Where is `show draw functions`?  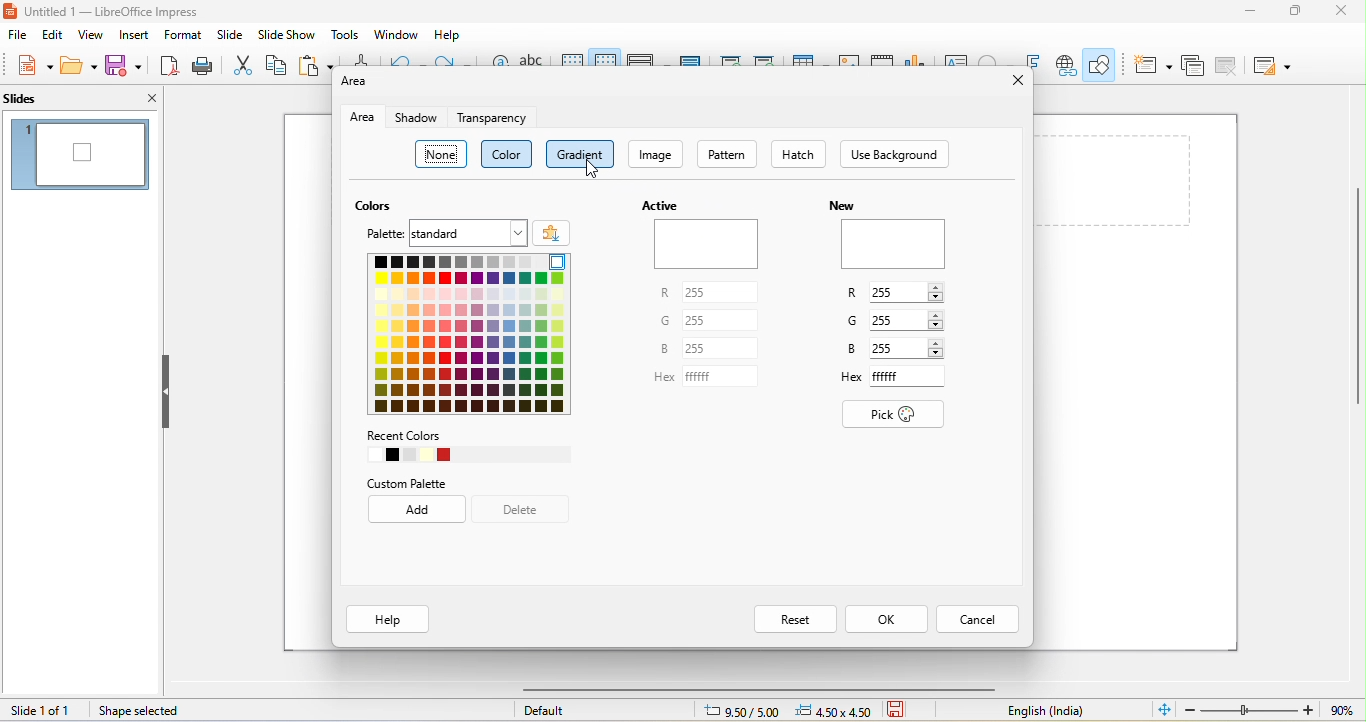 show draw functions is located at coordinates (1102, 64).